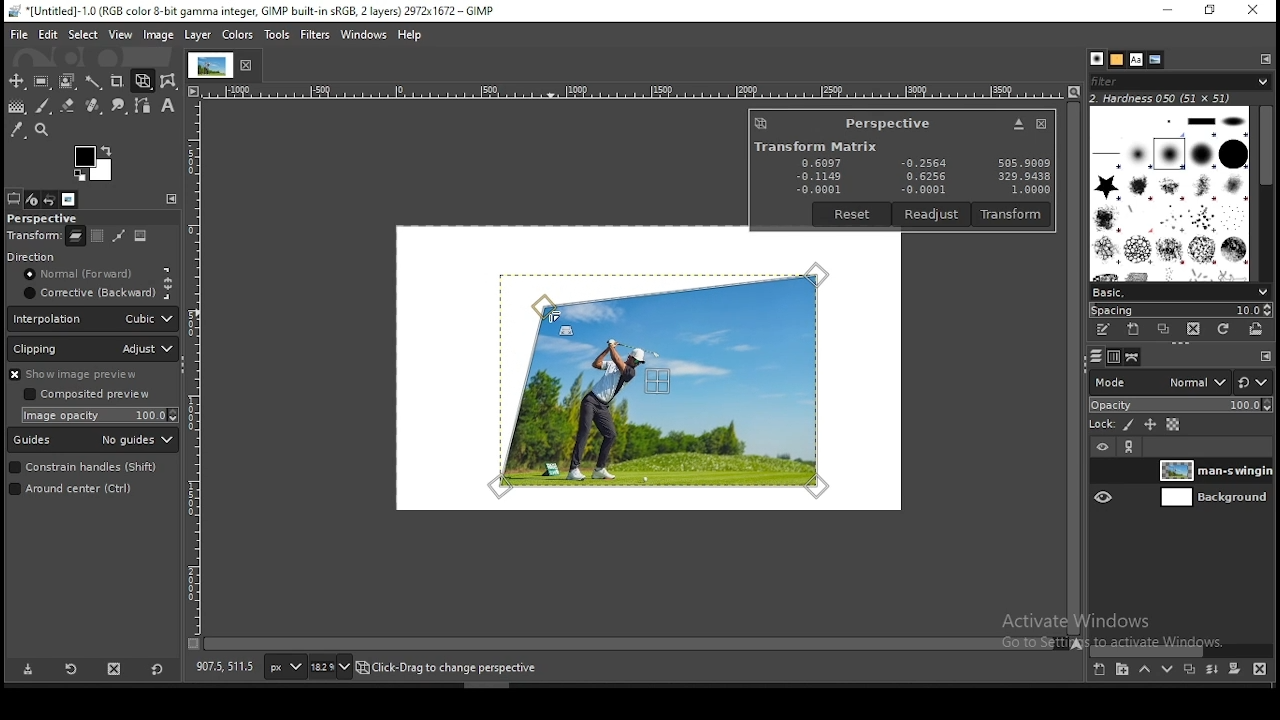  I want to click on document history, so click(1155, 60).